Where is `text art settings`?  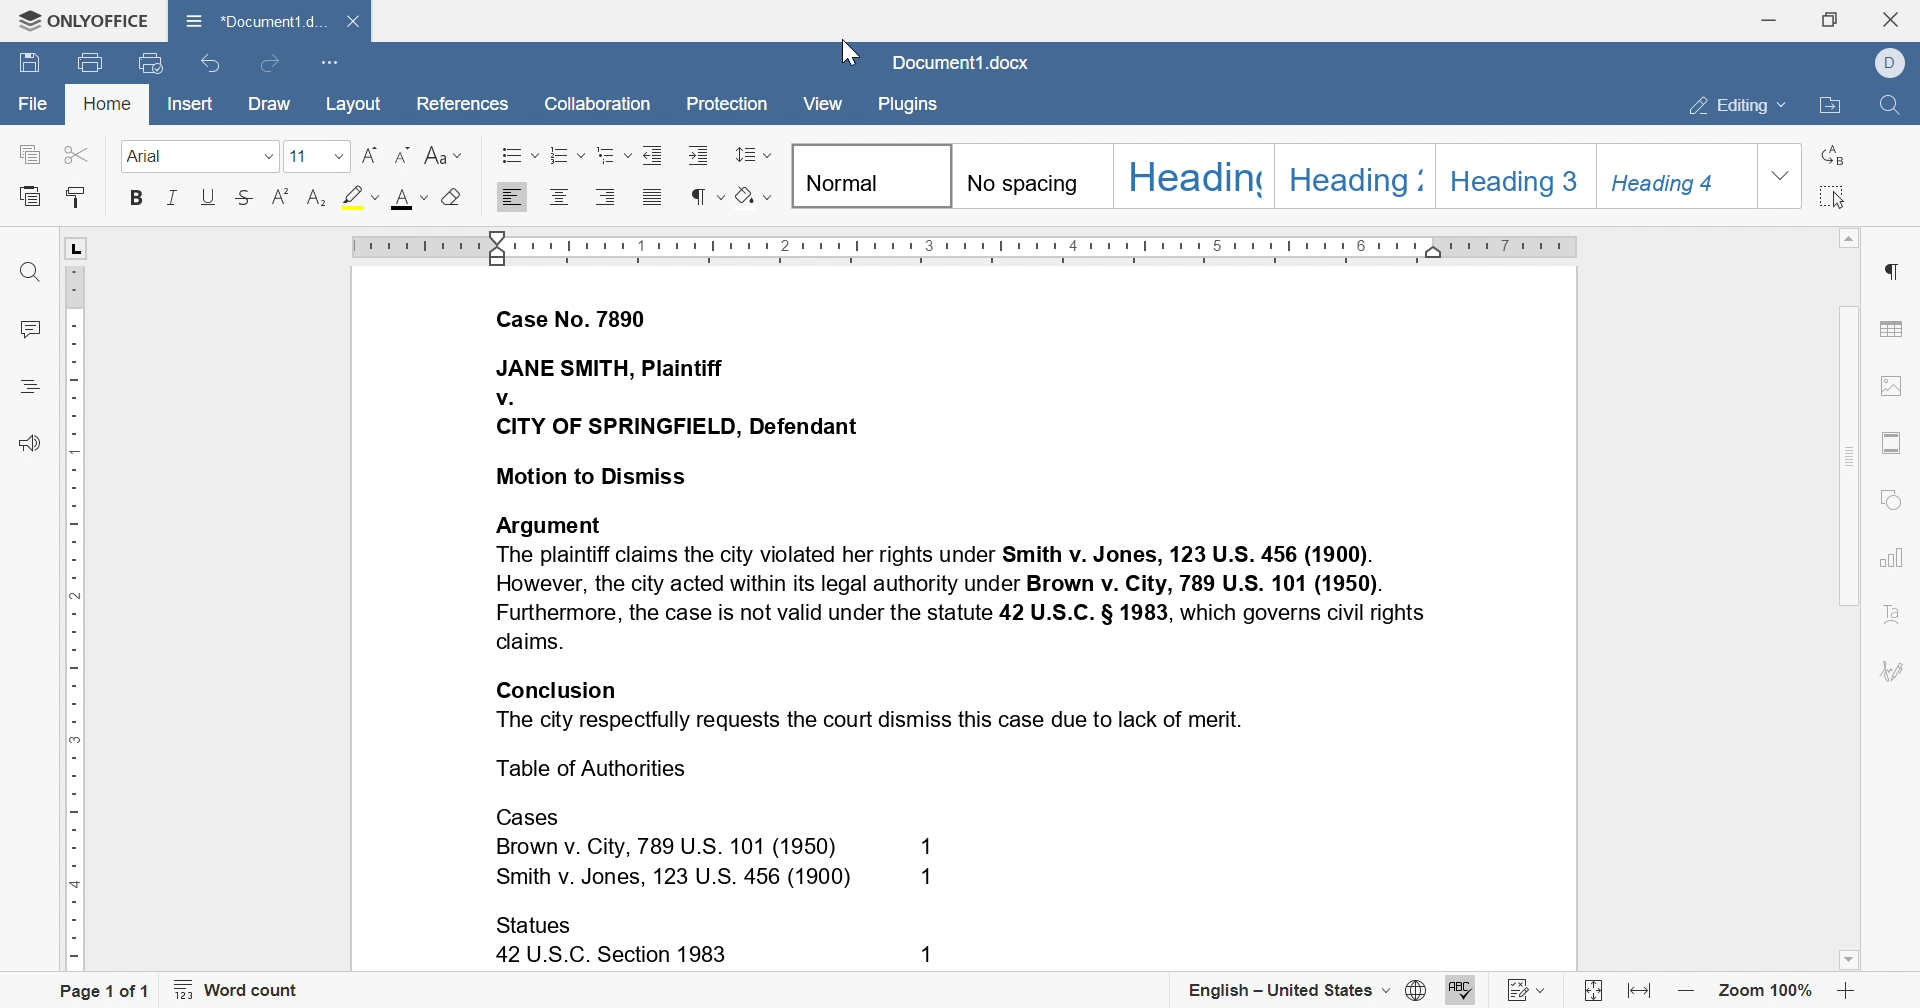
text art settings is located at coordinates (1891, 614).